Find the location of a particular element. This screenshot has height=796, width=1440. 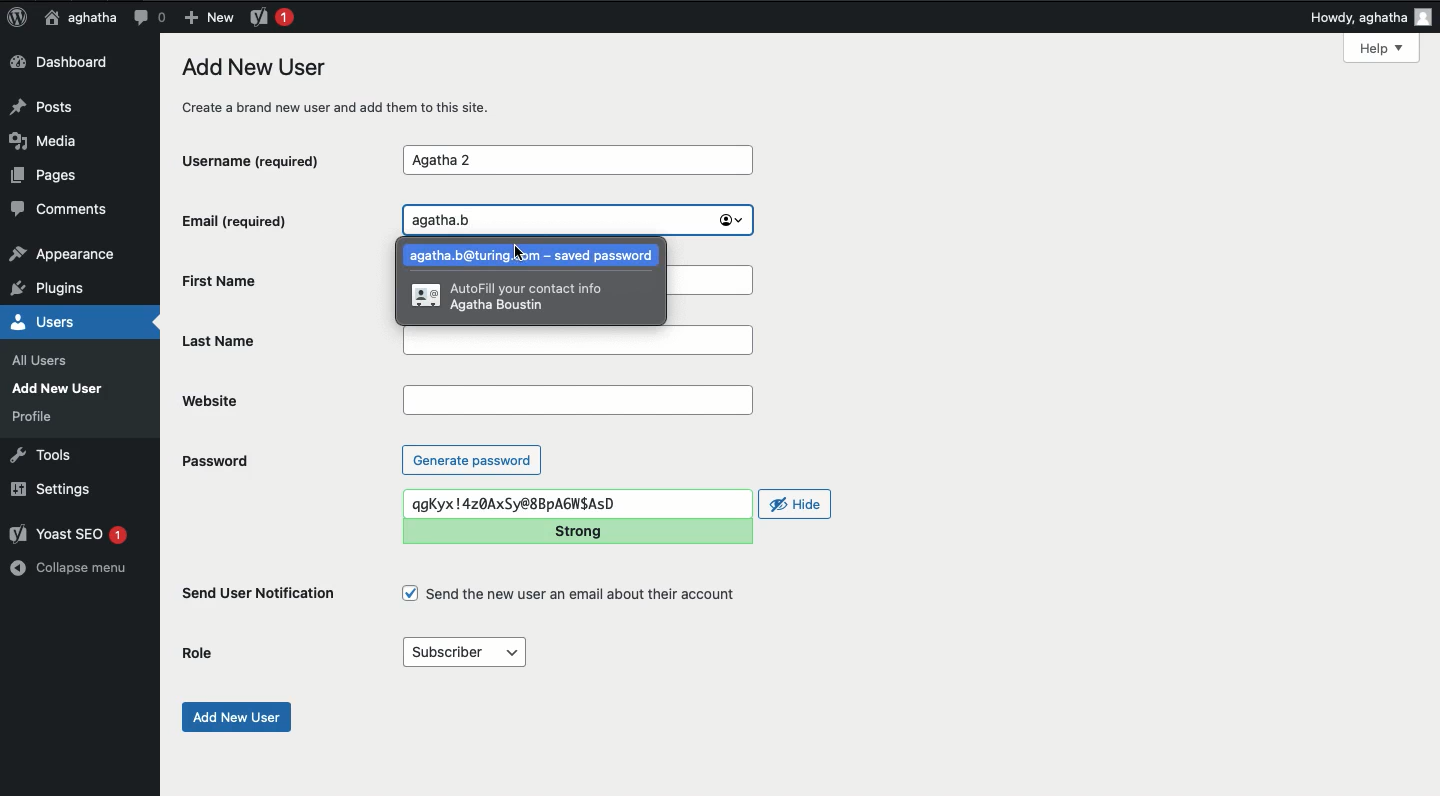

plugins is located at coordinates (58, 289).